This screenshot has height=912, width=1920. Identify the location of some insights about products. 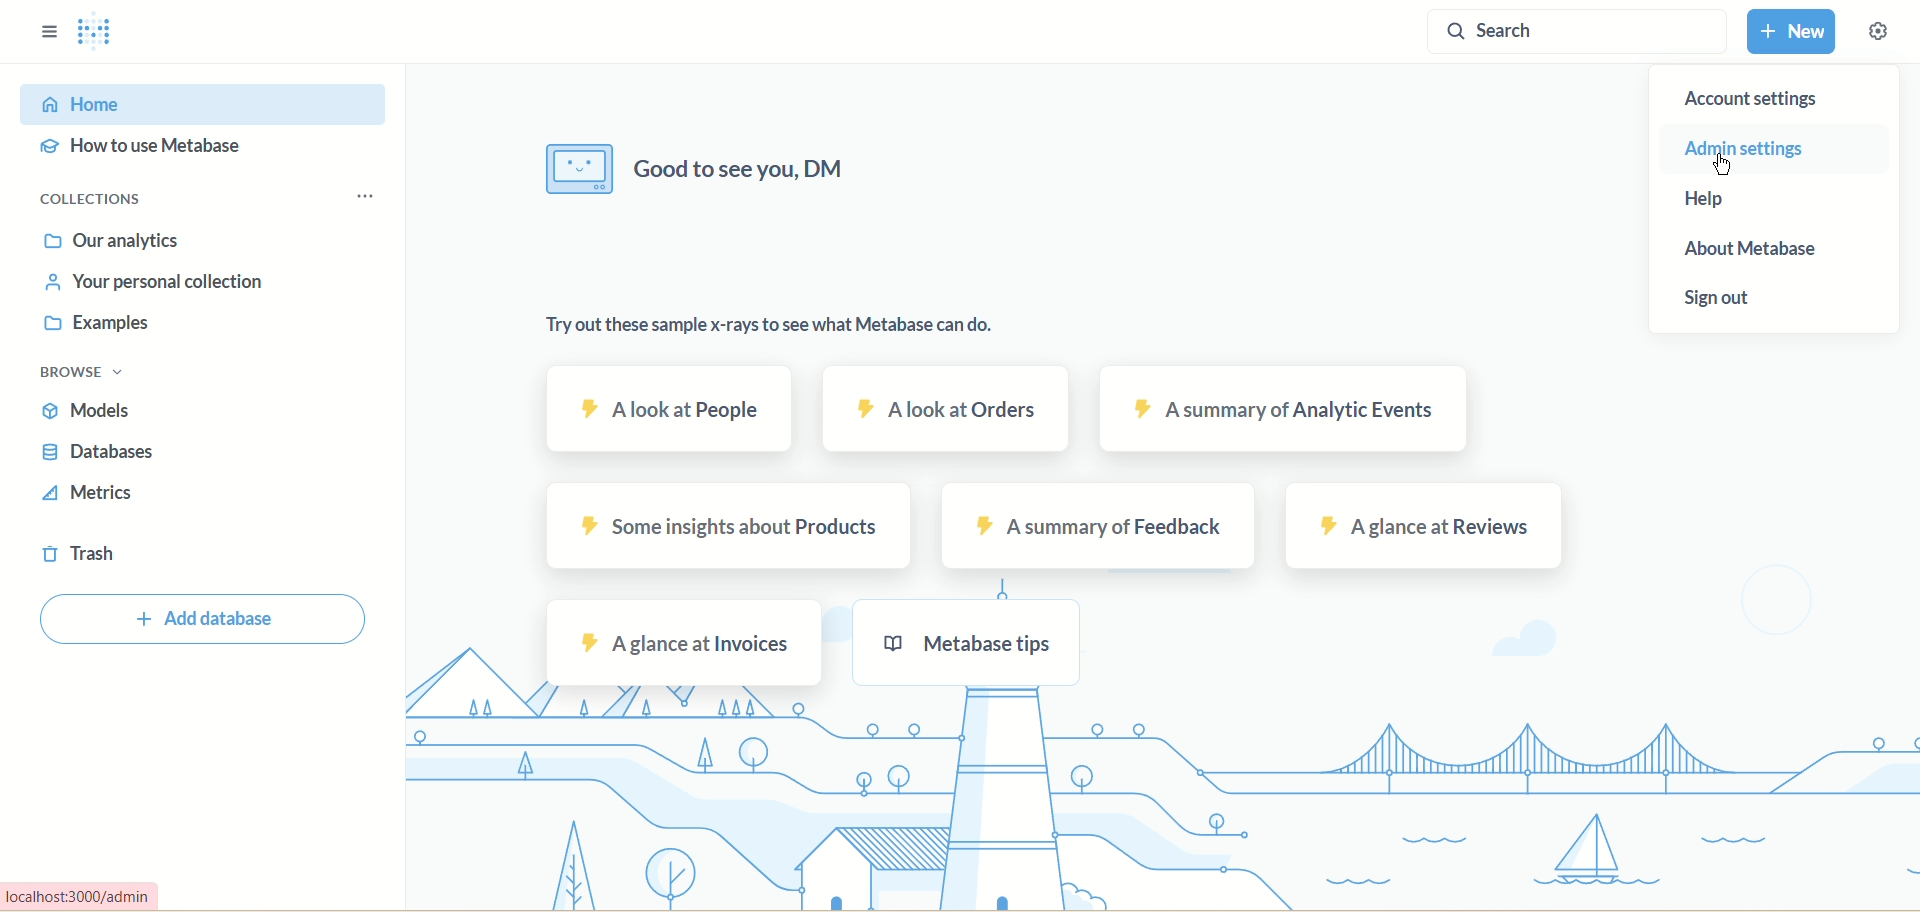
(730, 530).